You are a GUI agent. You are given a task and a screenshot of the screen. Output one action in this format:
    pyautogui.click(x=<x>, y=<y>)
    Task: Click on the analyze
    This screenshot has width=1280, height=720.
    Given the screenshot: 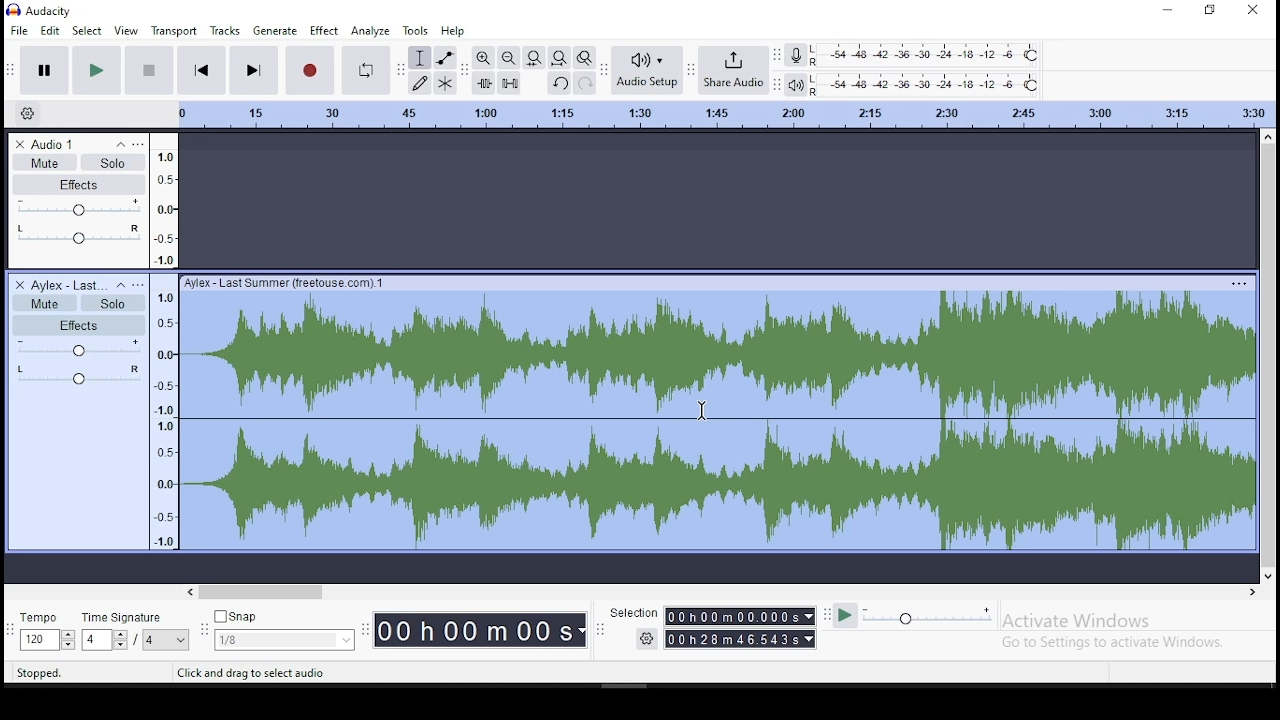 What is the action you would take?
    pyautogui.click(x=371, y=30)
    